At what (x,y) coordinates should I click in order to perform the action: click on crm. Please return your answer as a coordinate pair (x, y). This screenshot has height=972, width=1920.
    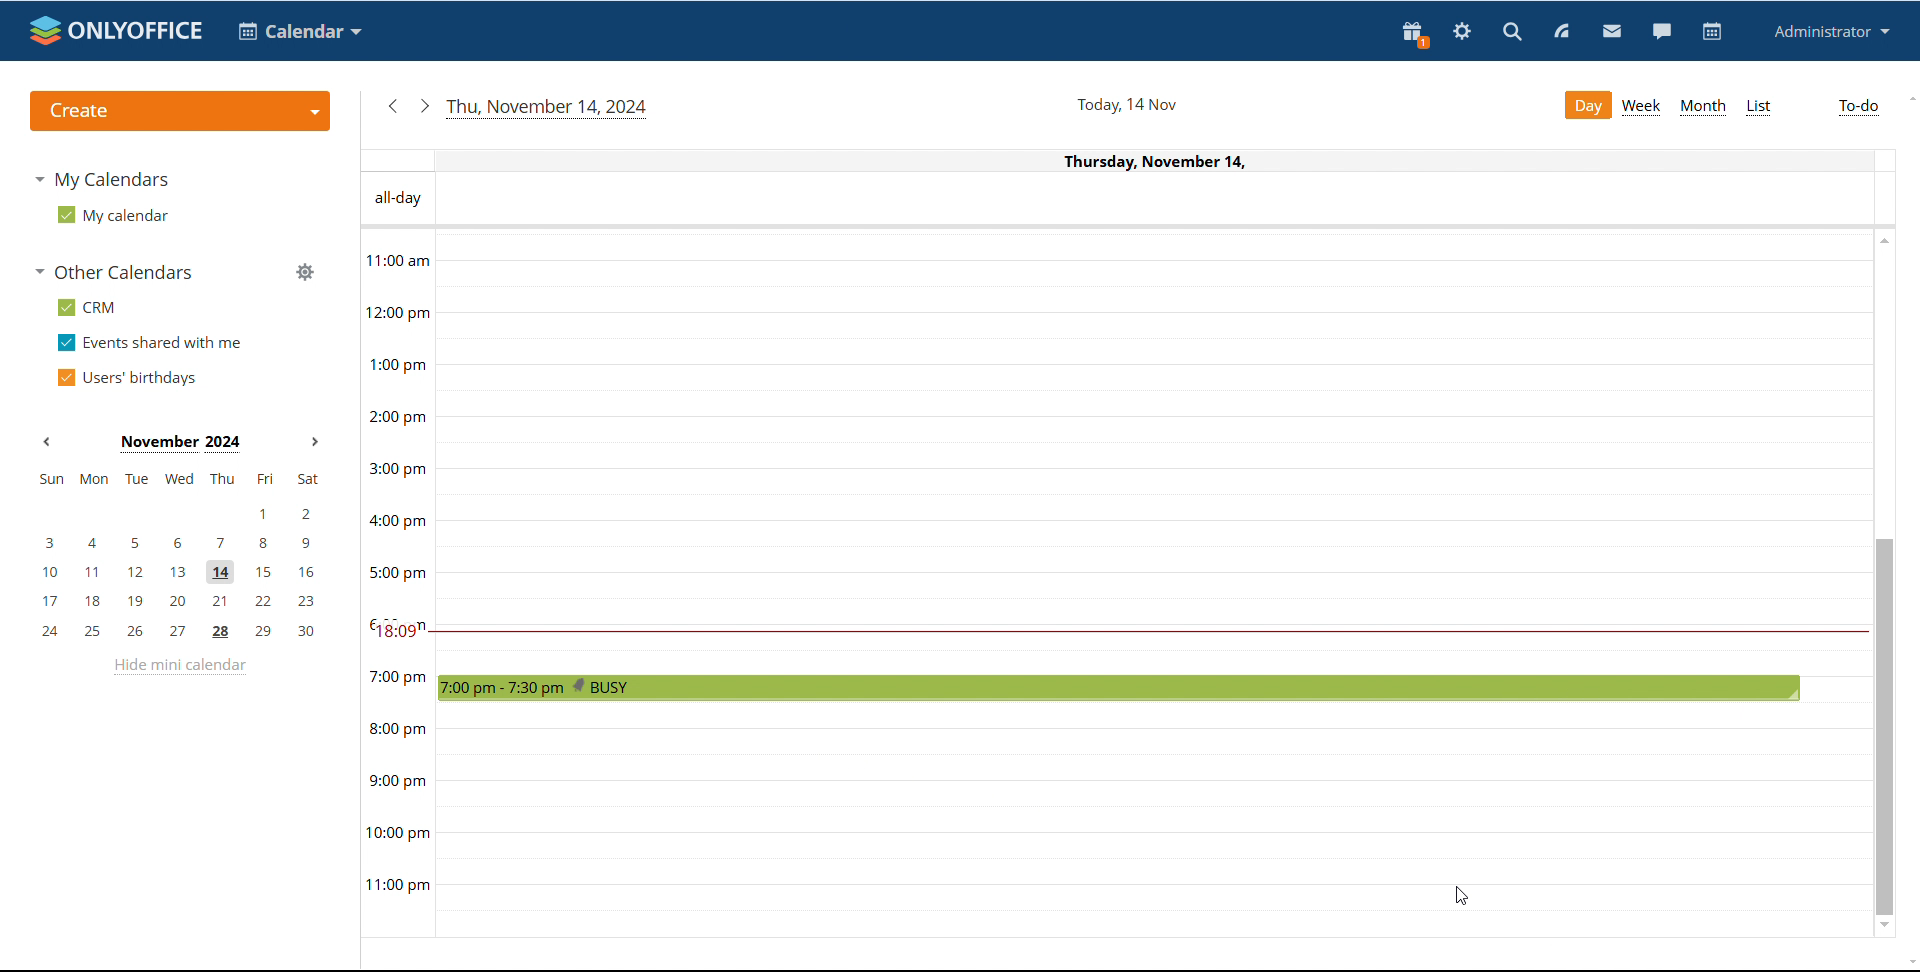
    Looking at the image, I should click on (86, 307).